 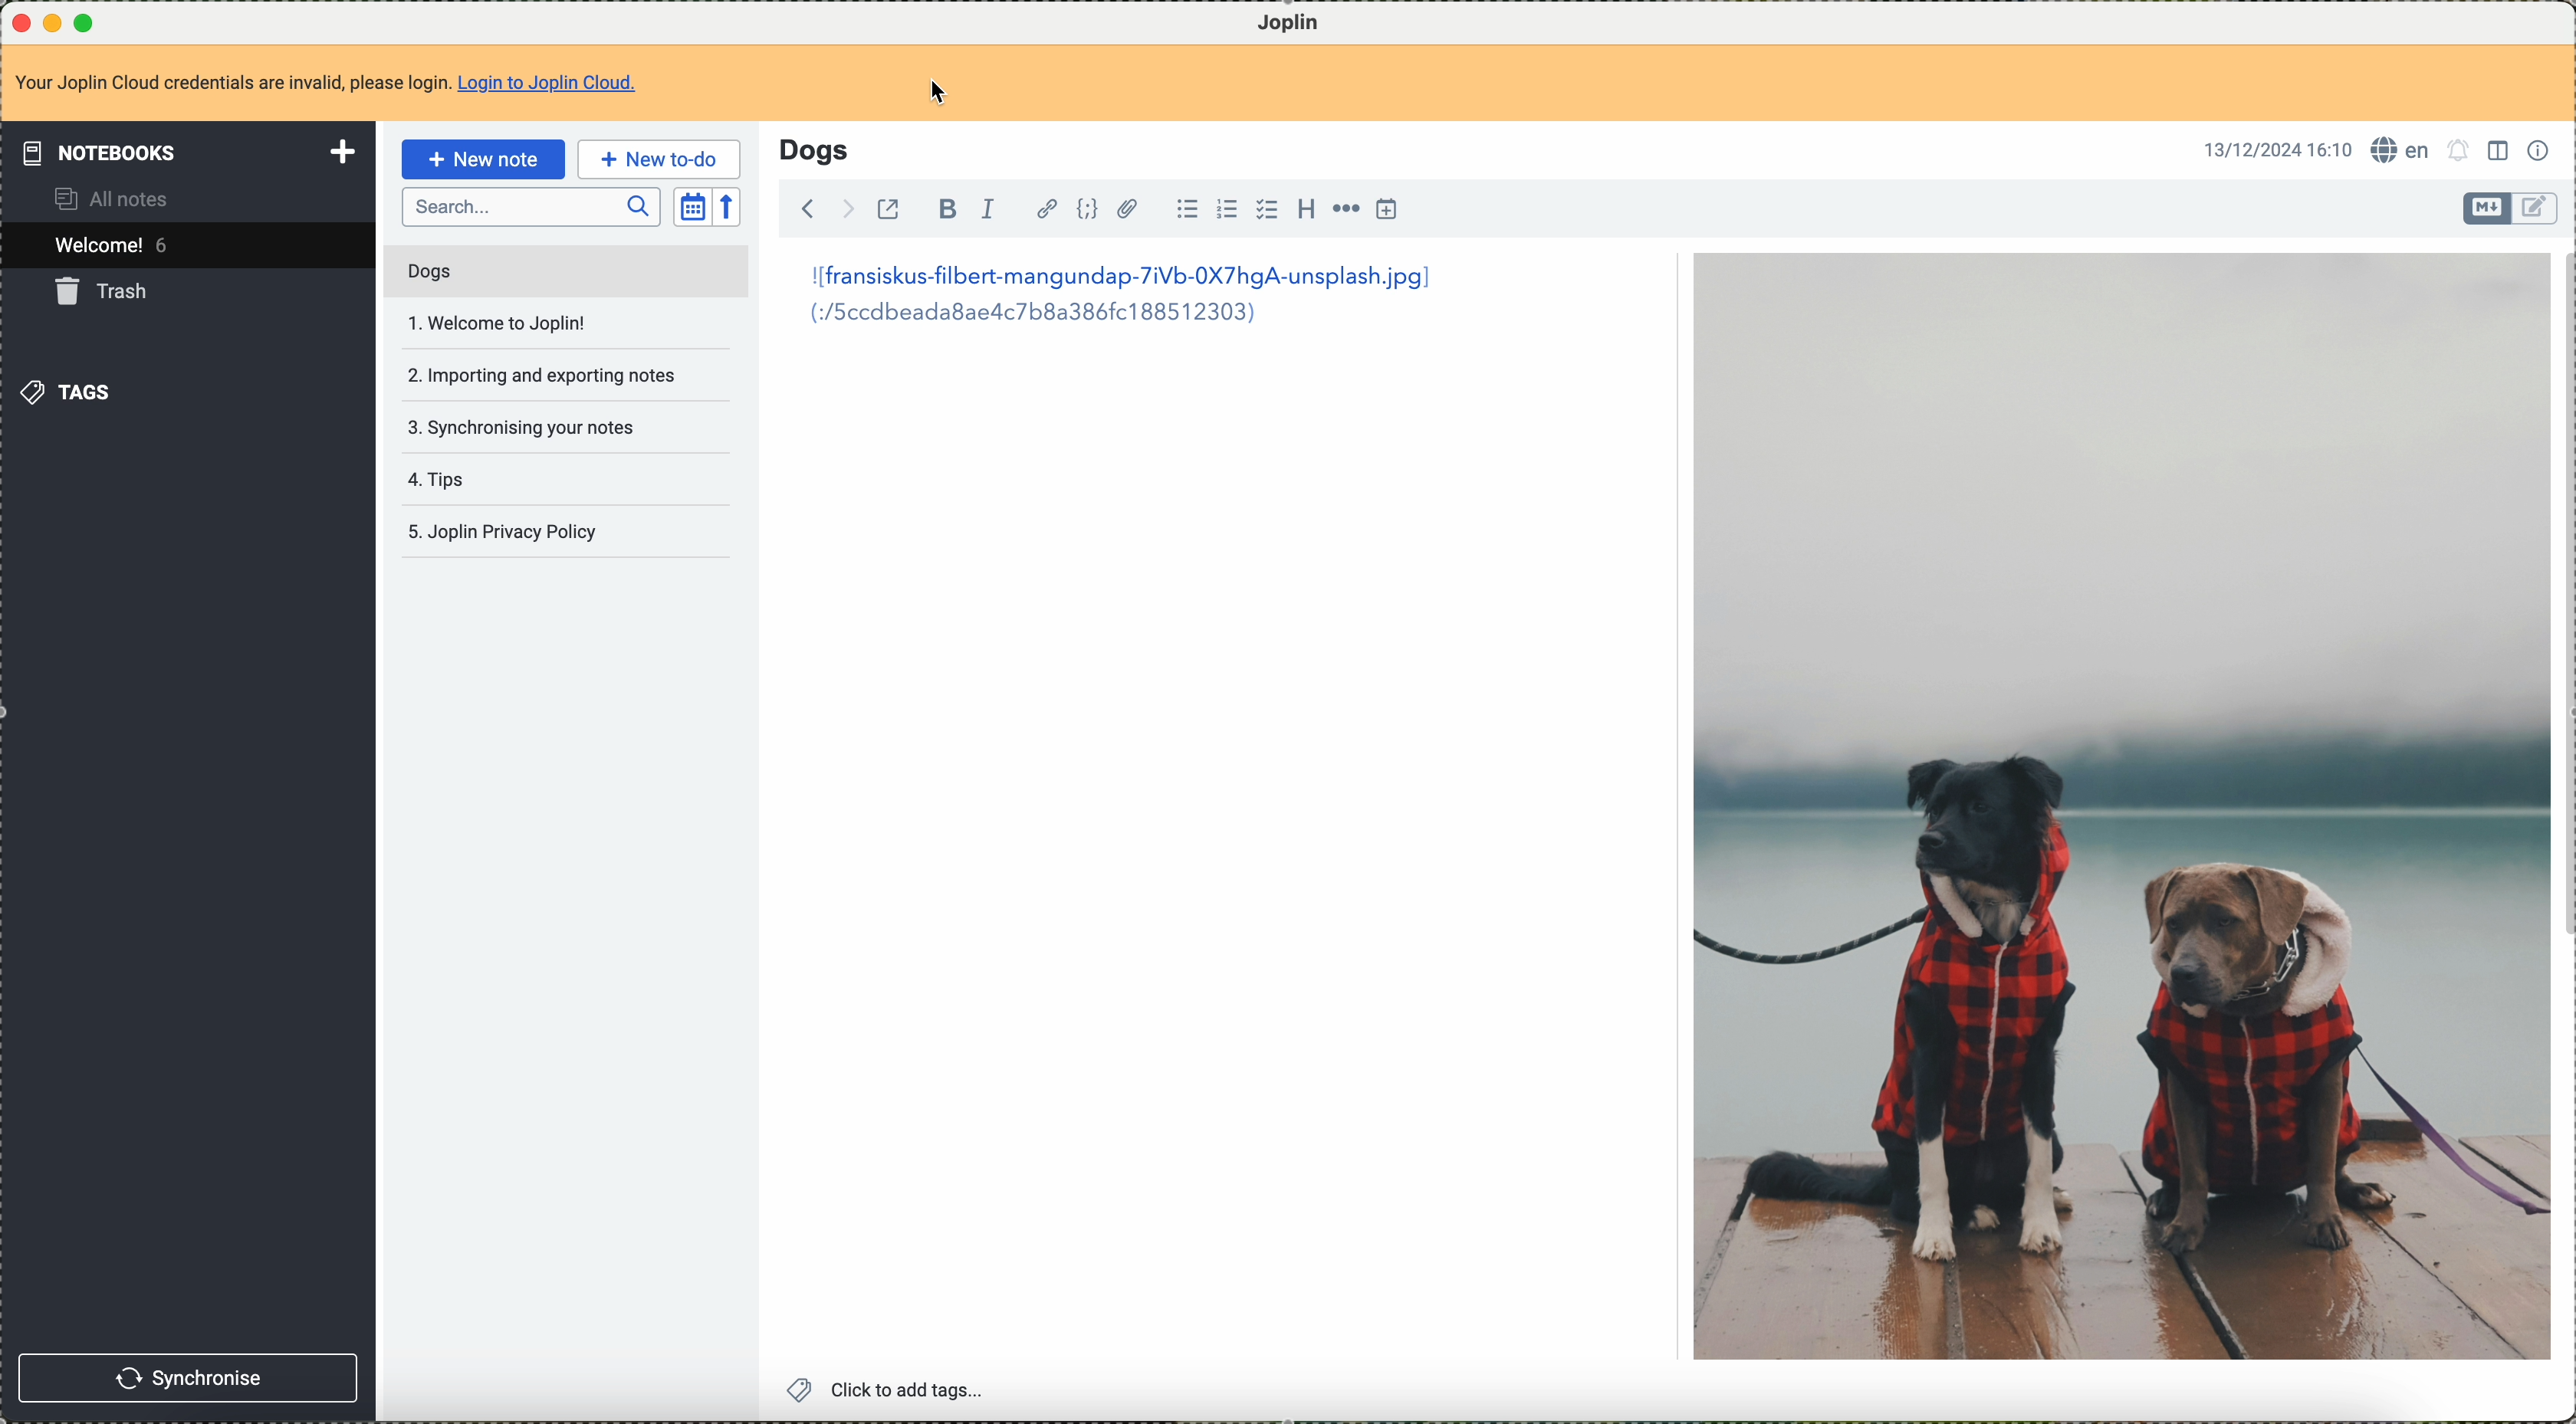 I want to click on new to-do, so click(x=658, y=159).